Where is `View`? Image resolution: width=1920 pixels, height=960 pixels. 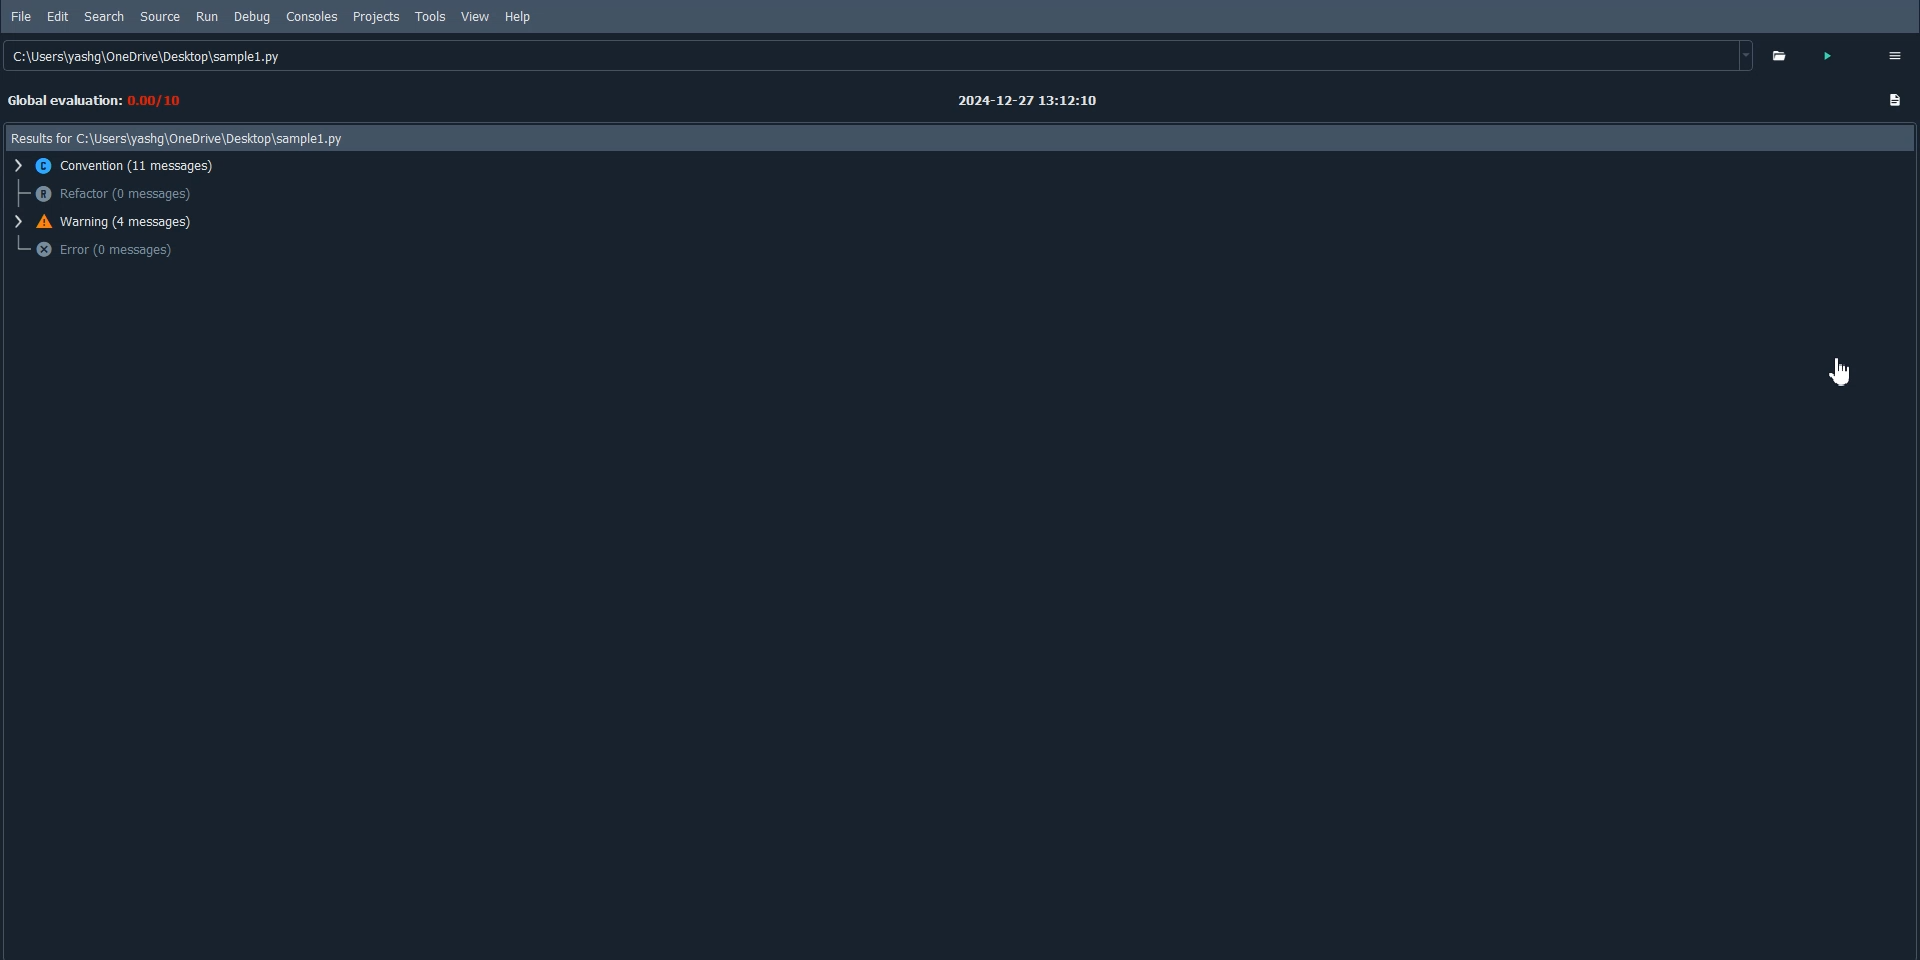
View is located at coordinates (475, 16).